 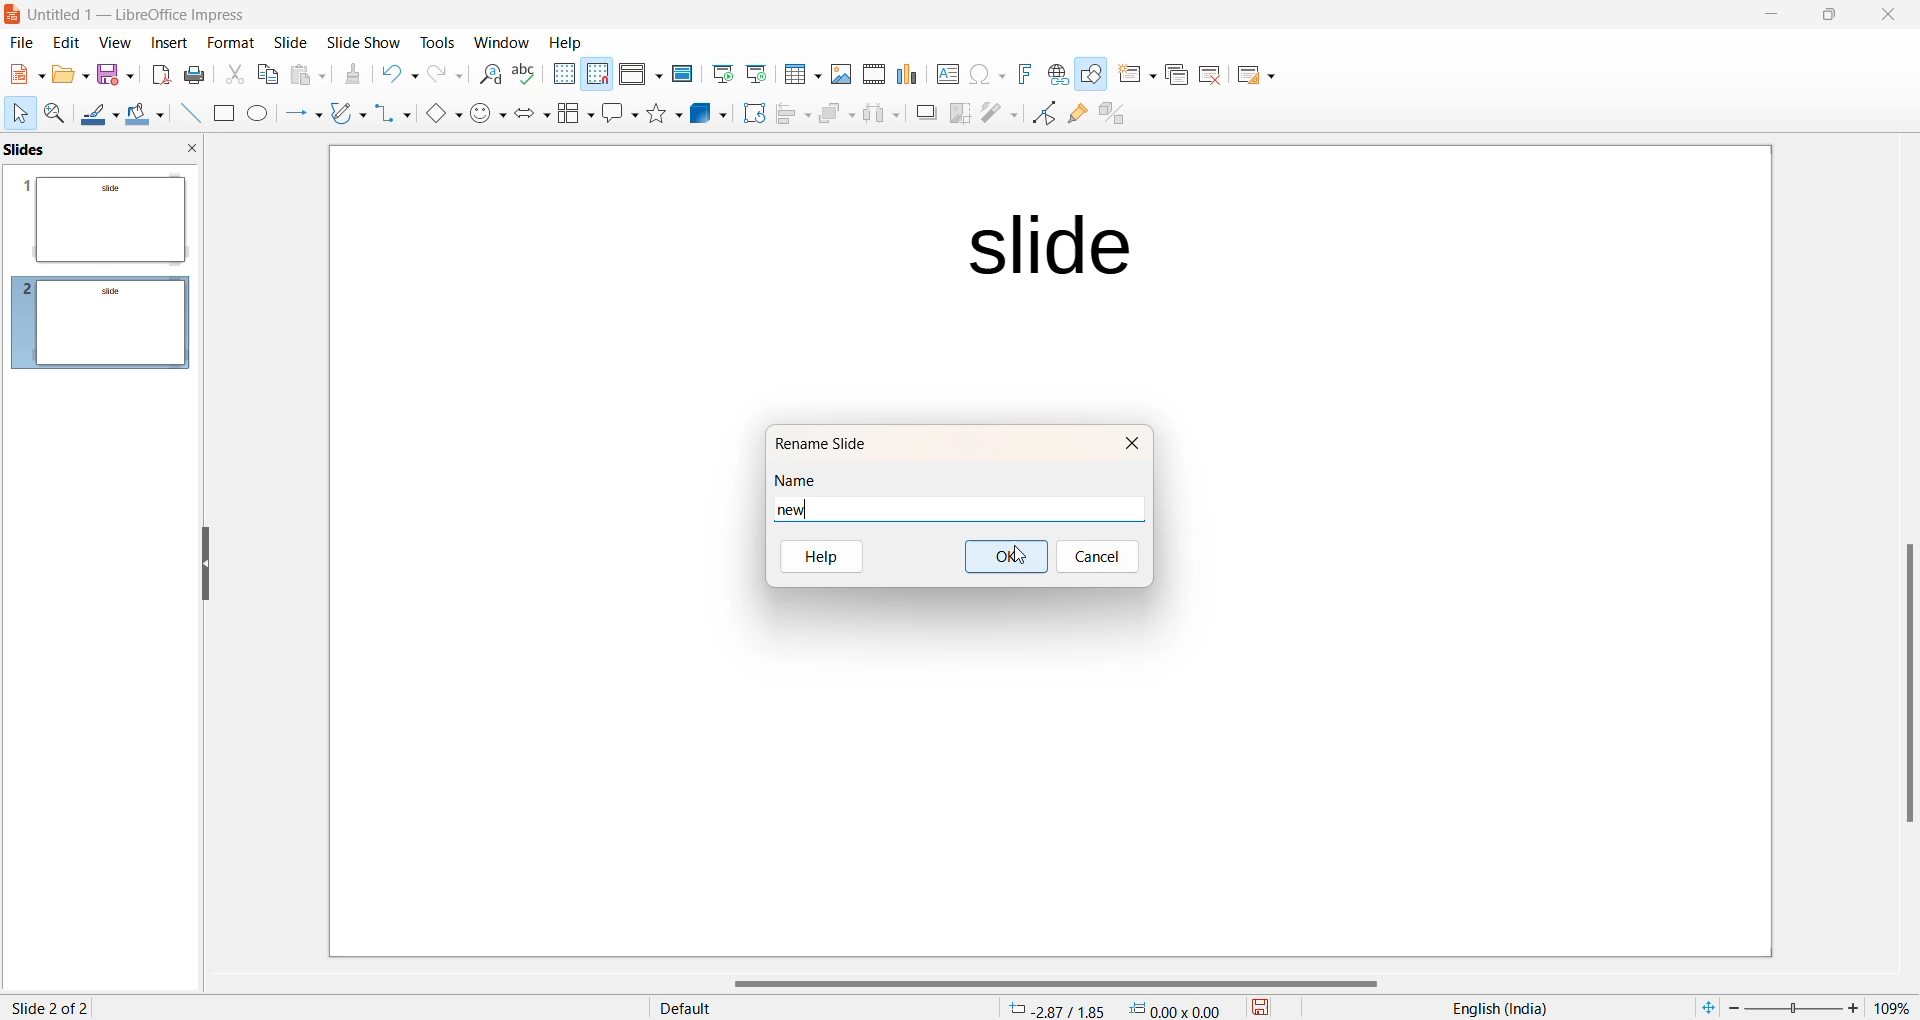 I want to click on Snap to grid, so click(x=598, y=74).